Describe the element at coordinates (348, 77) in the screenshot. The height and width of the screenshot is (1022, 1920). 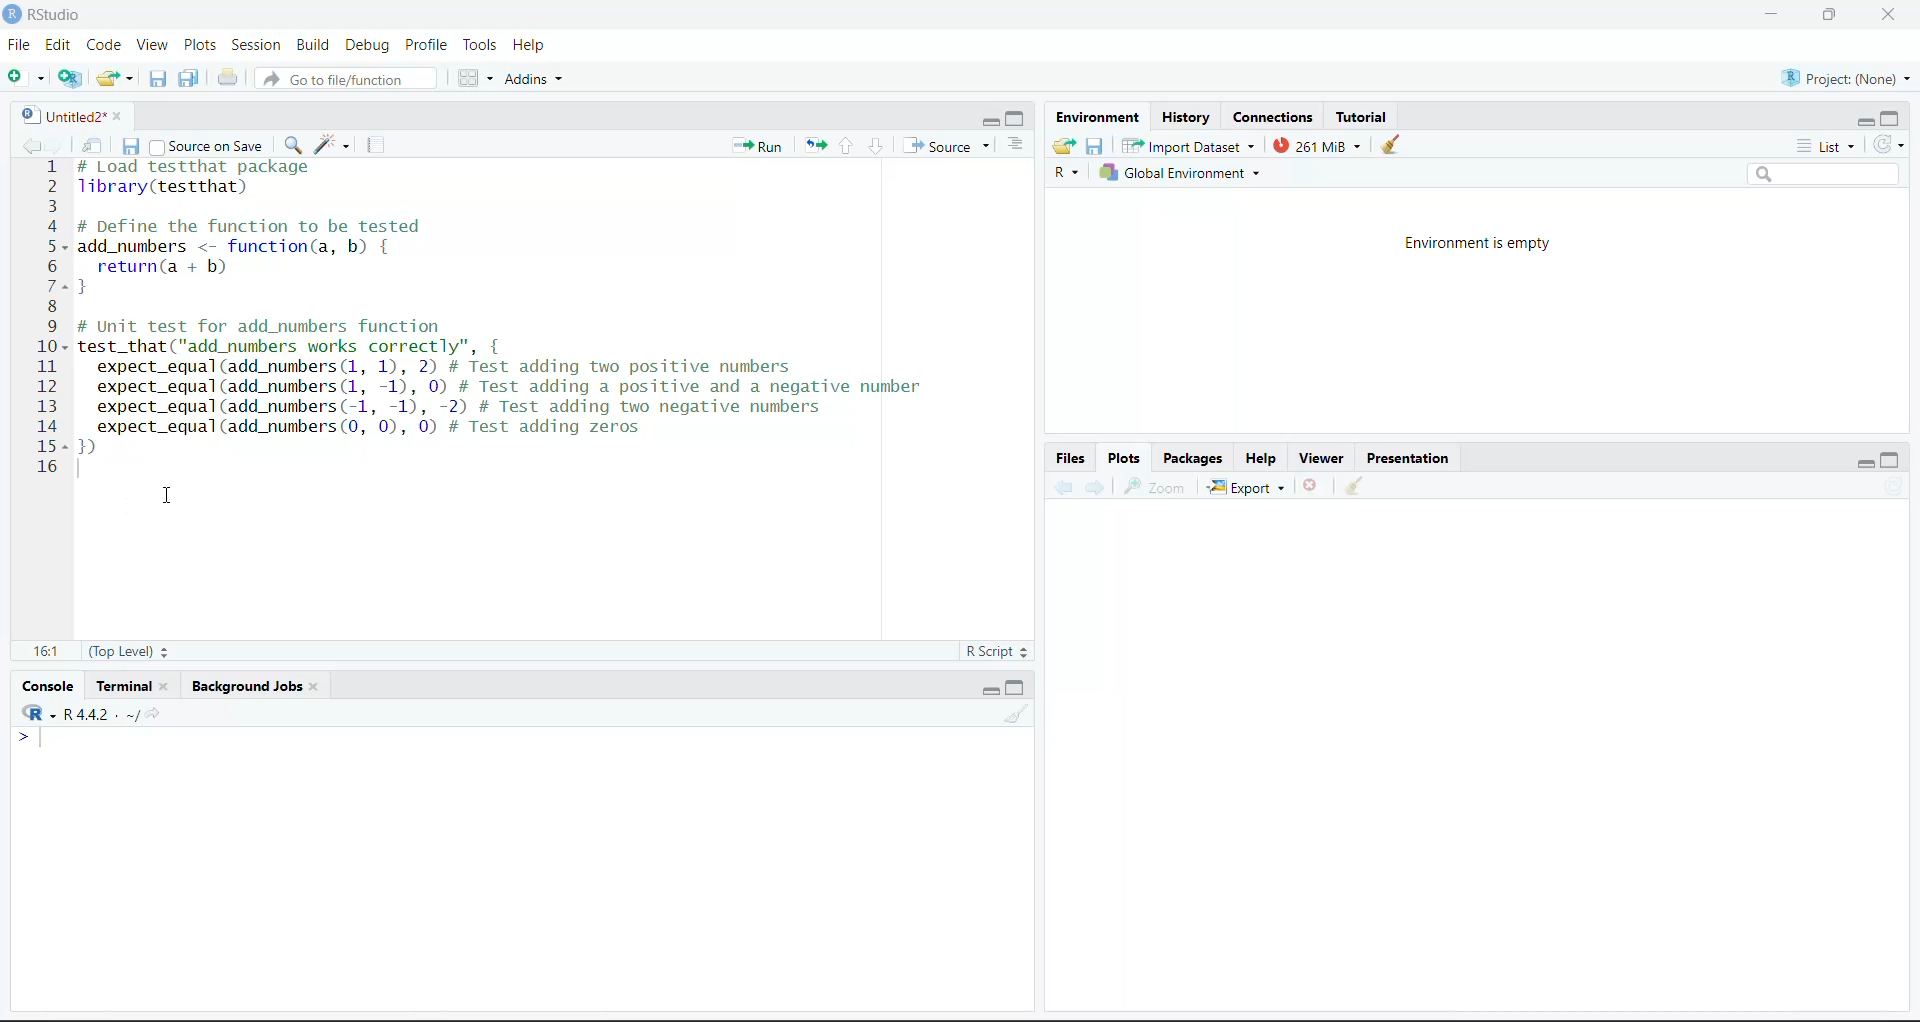
I see `Go to file/function` at that location.